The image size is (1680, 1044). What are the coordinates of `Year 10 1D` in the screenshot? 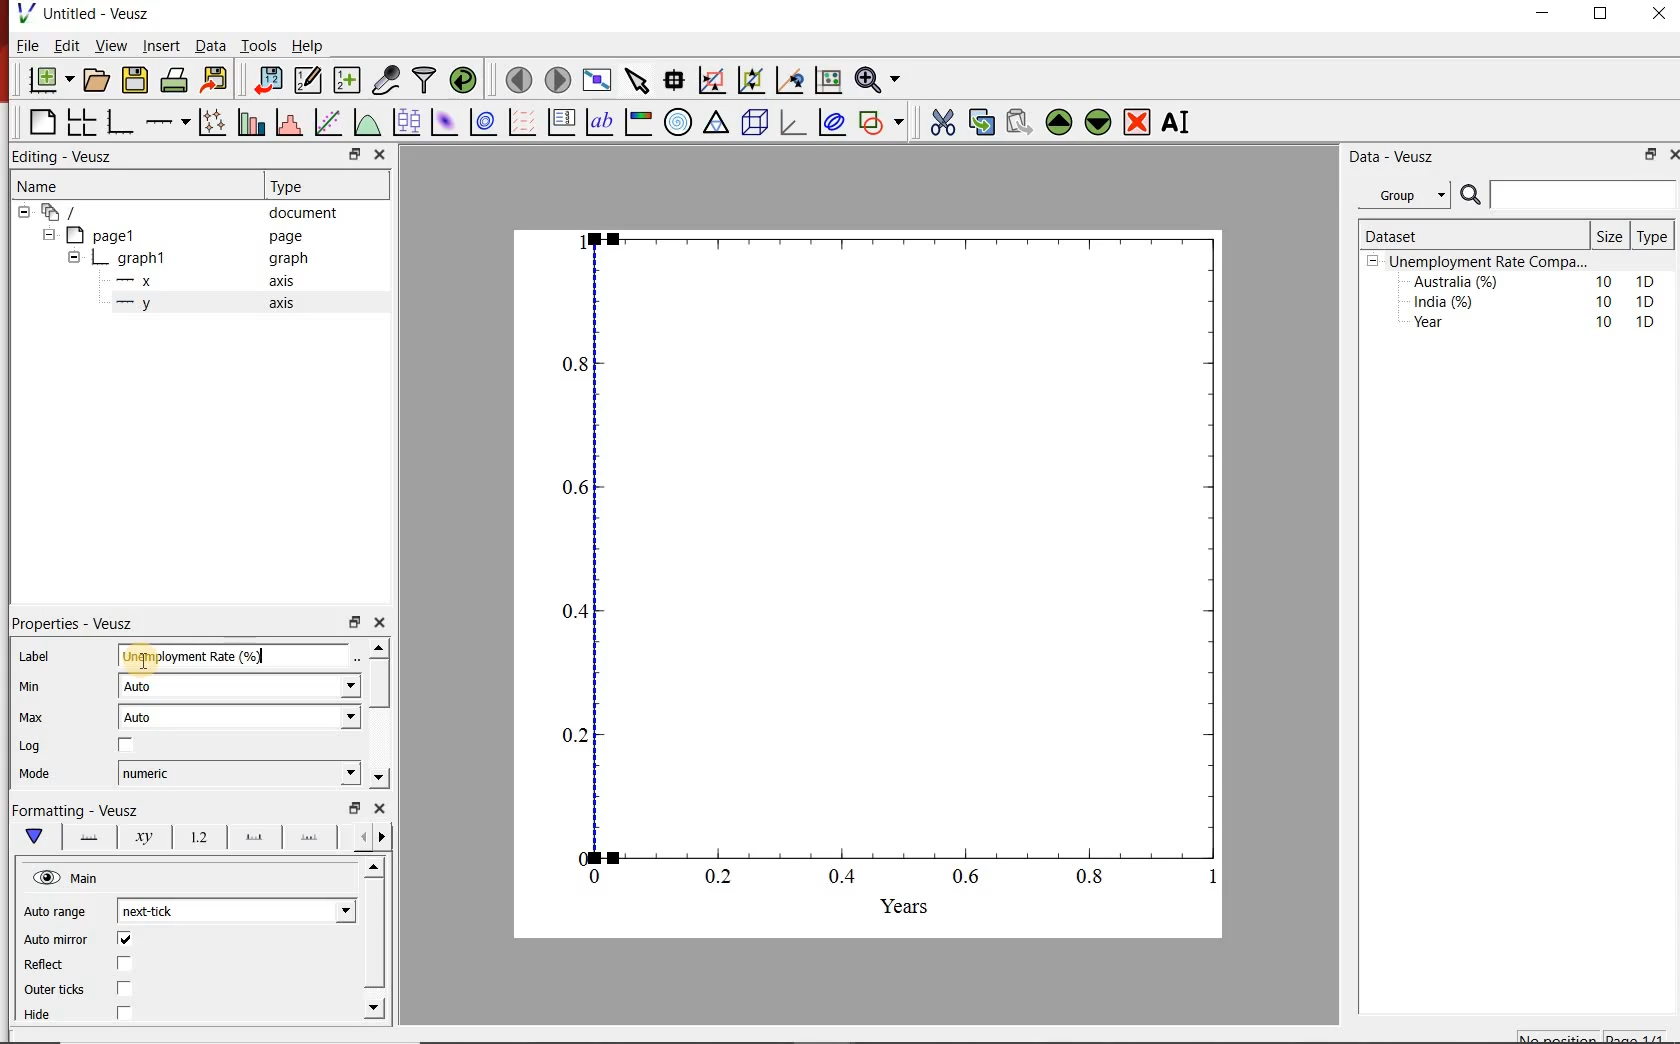 It's located at (1540, 324).